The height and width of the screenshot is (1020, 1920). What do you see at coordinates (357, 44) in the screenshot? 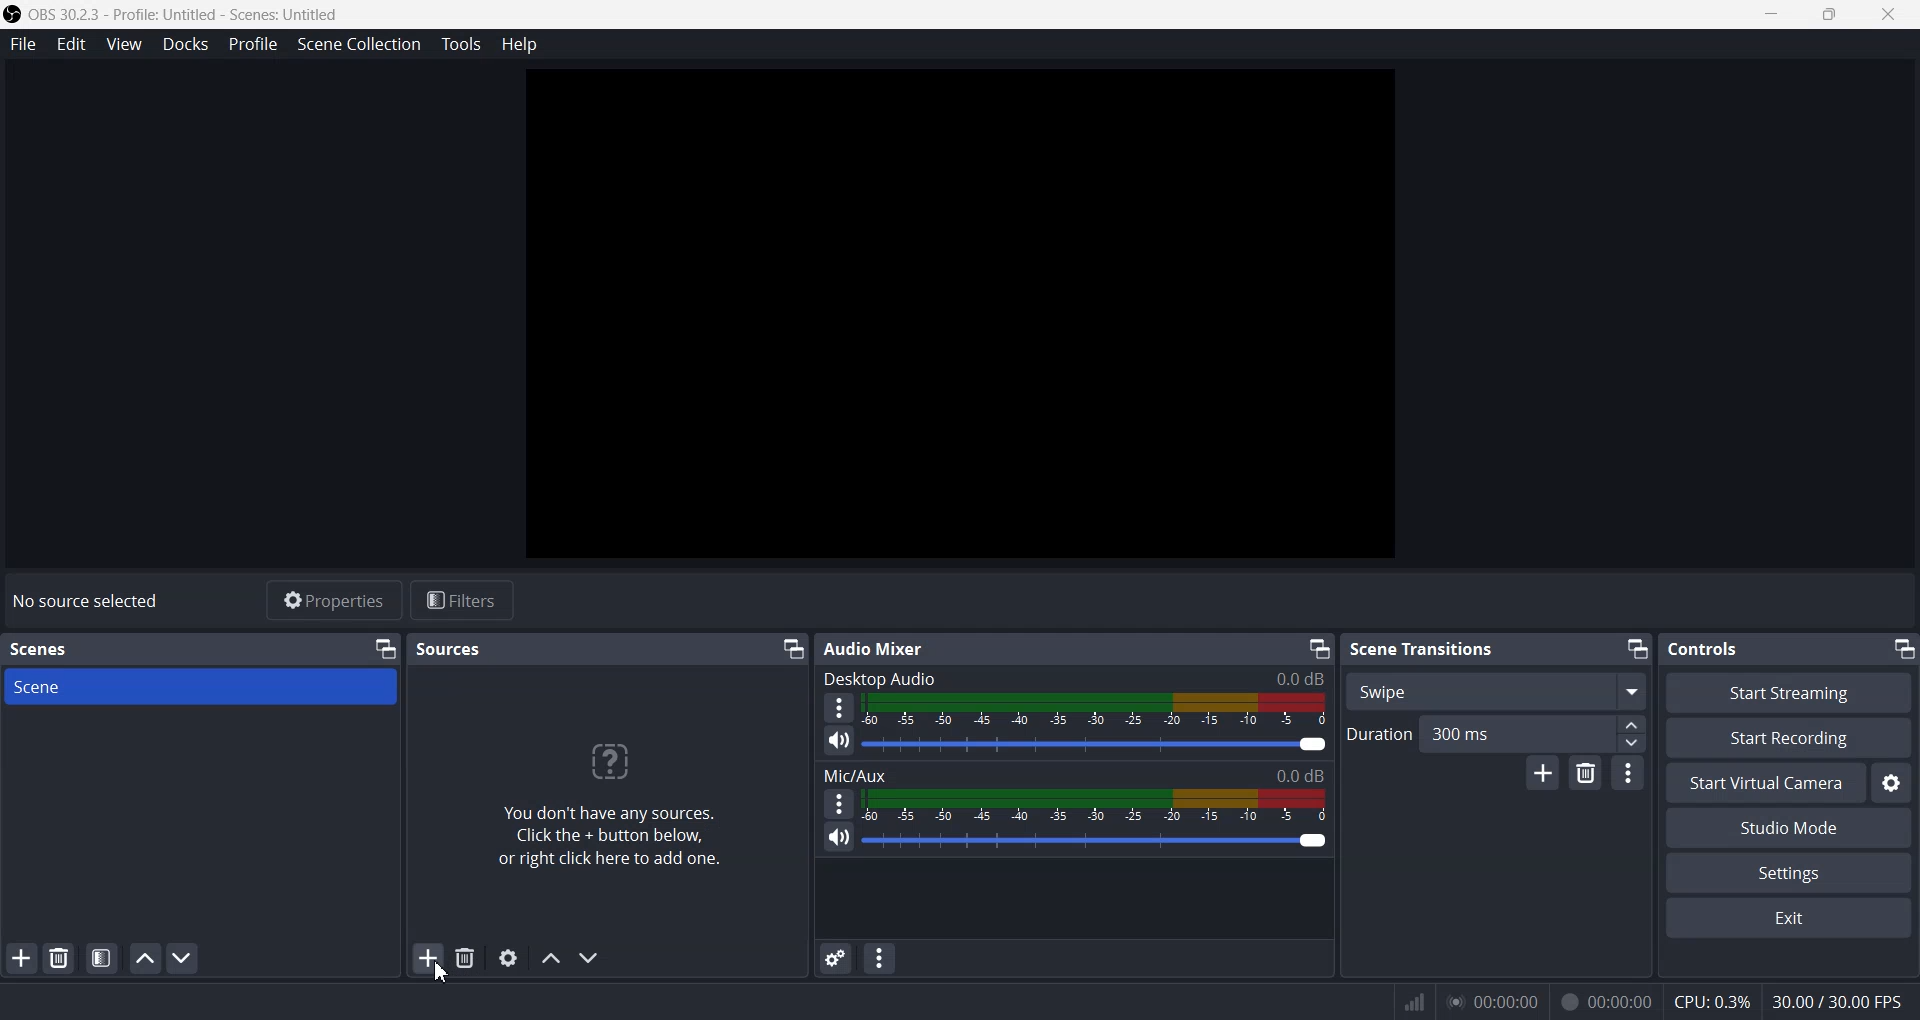
I see `Scene Collection` at bounding box center [357, 44].